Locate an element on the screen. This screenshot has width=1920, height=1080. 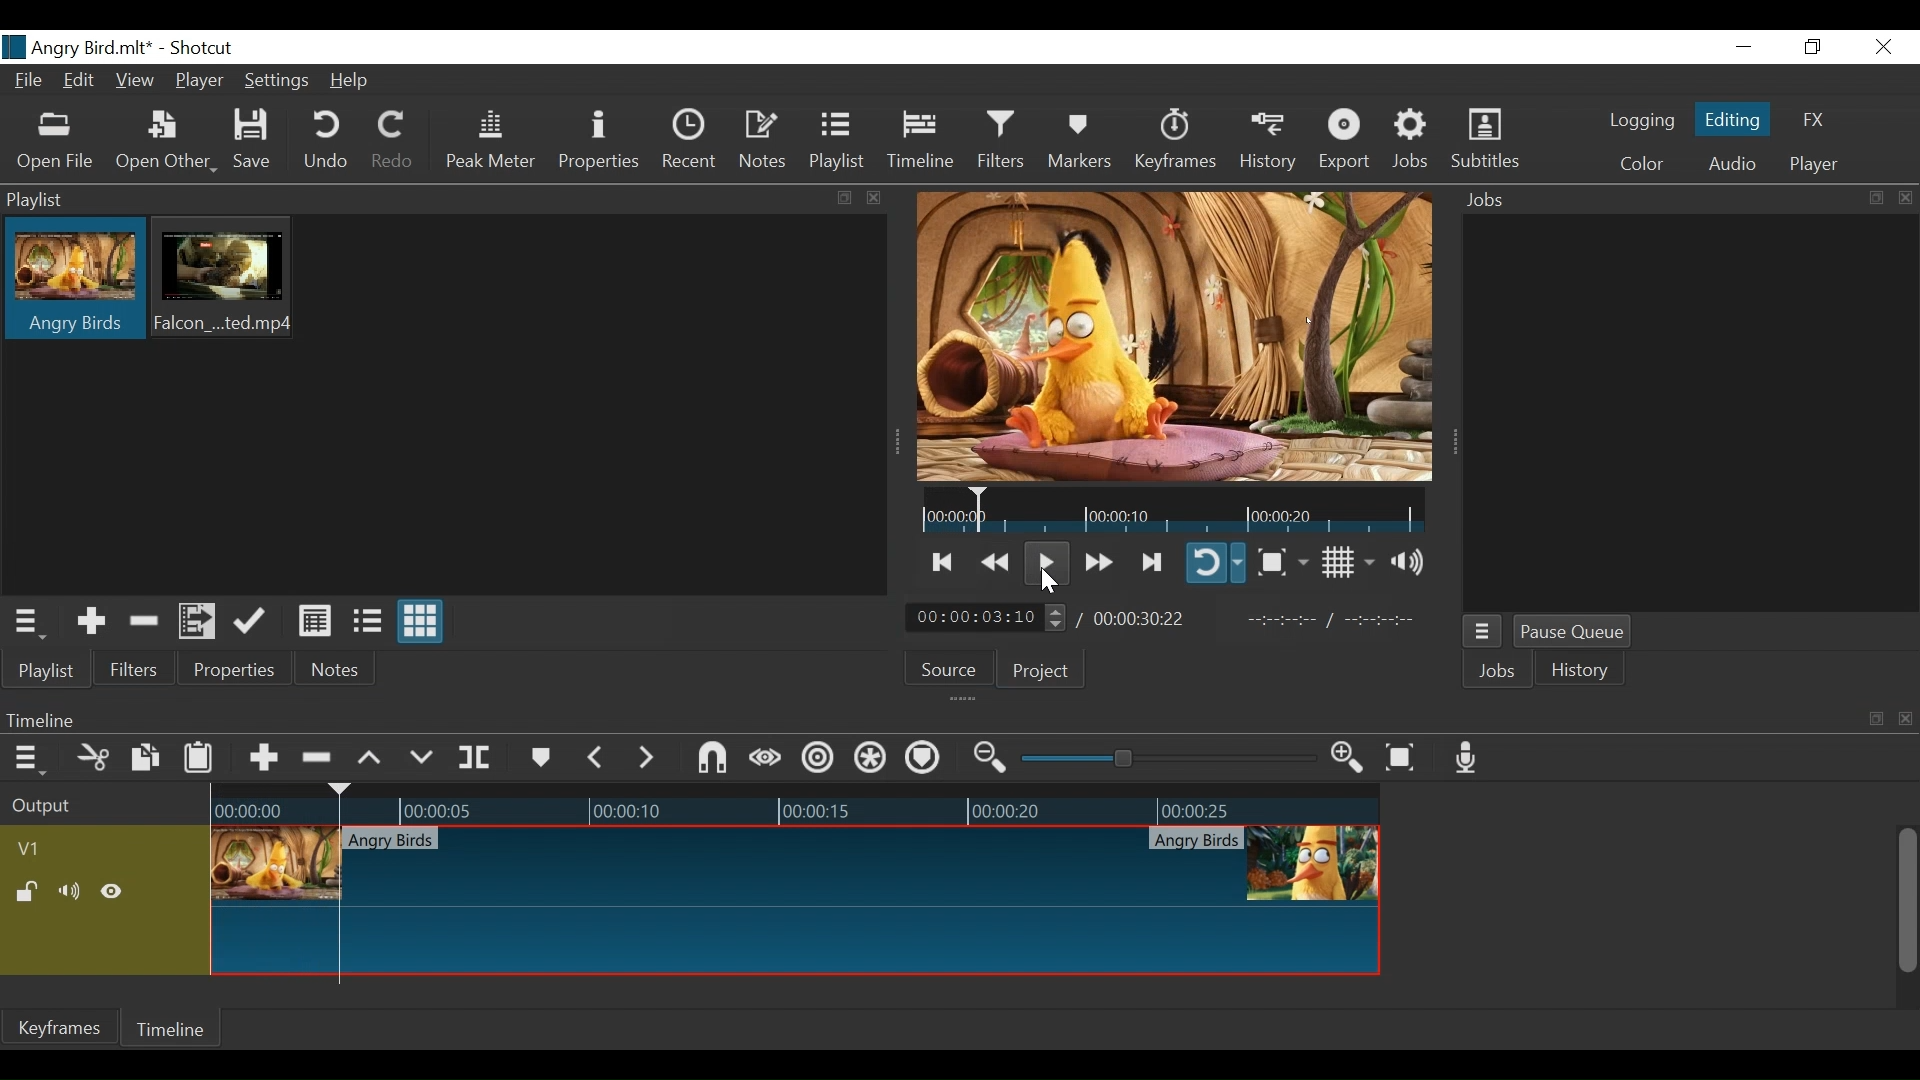
History is located at coordinates (1271, 143).